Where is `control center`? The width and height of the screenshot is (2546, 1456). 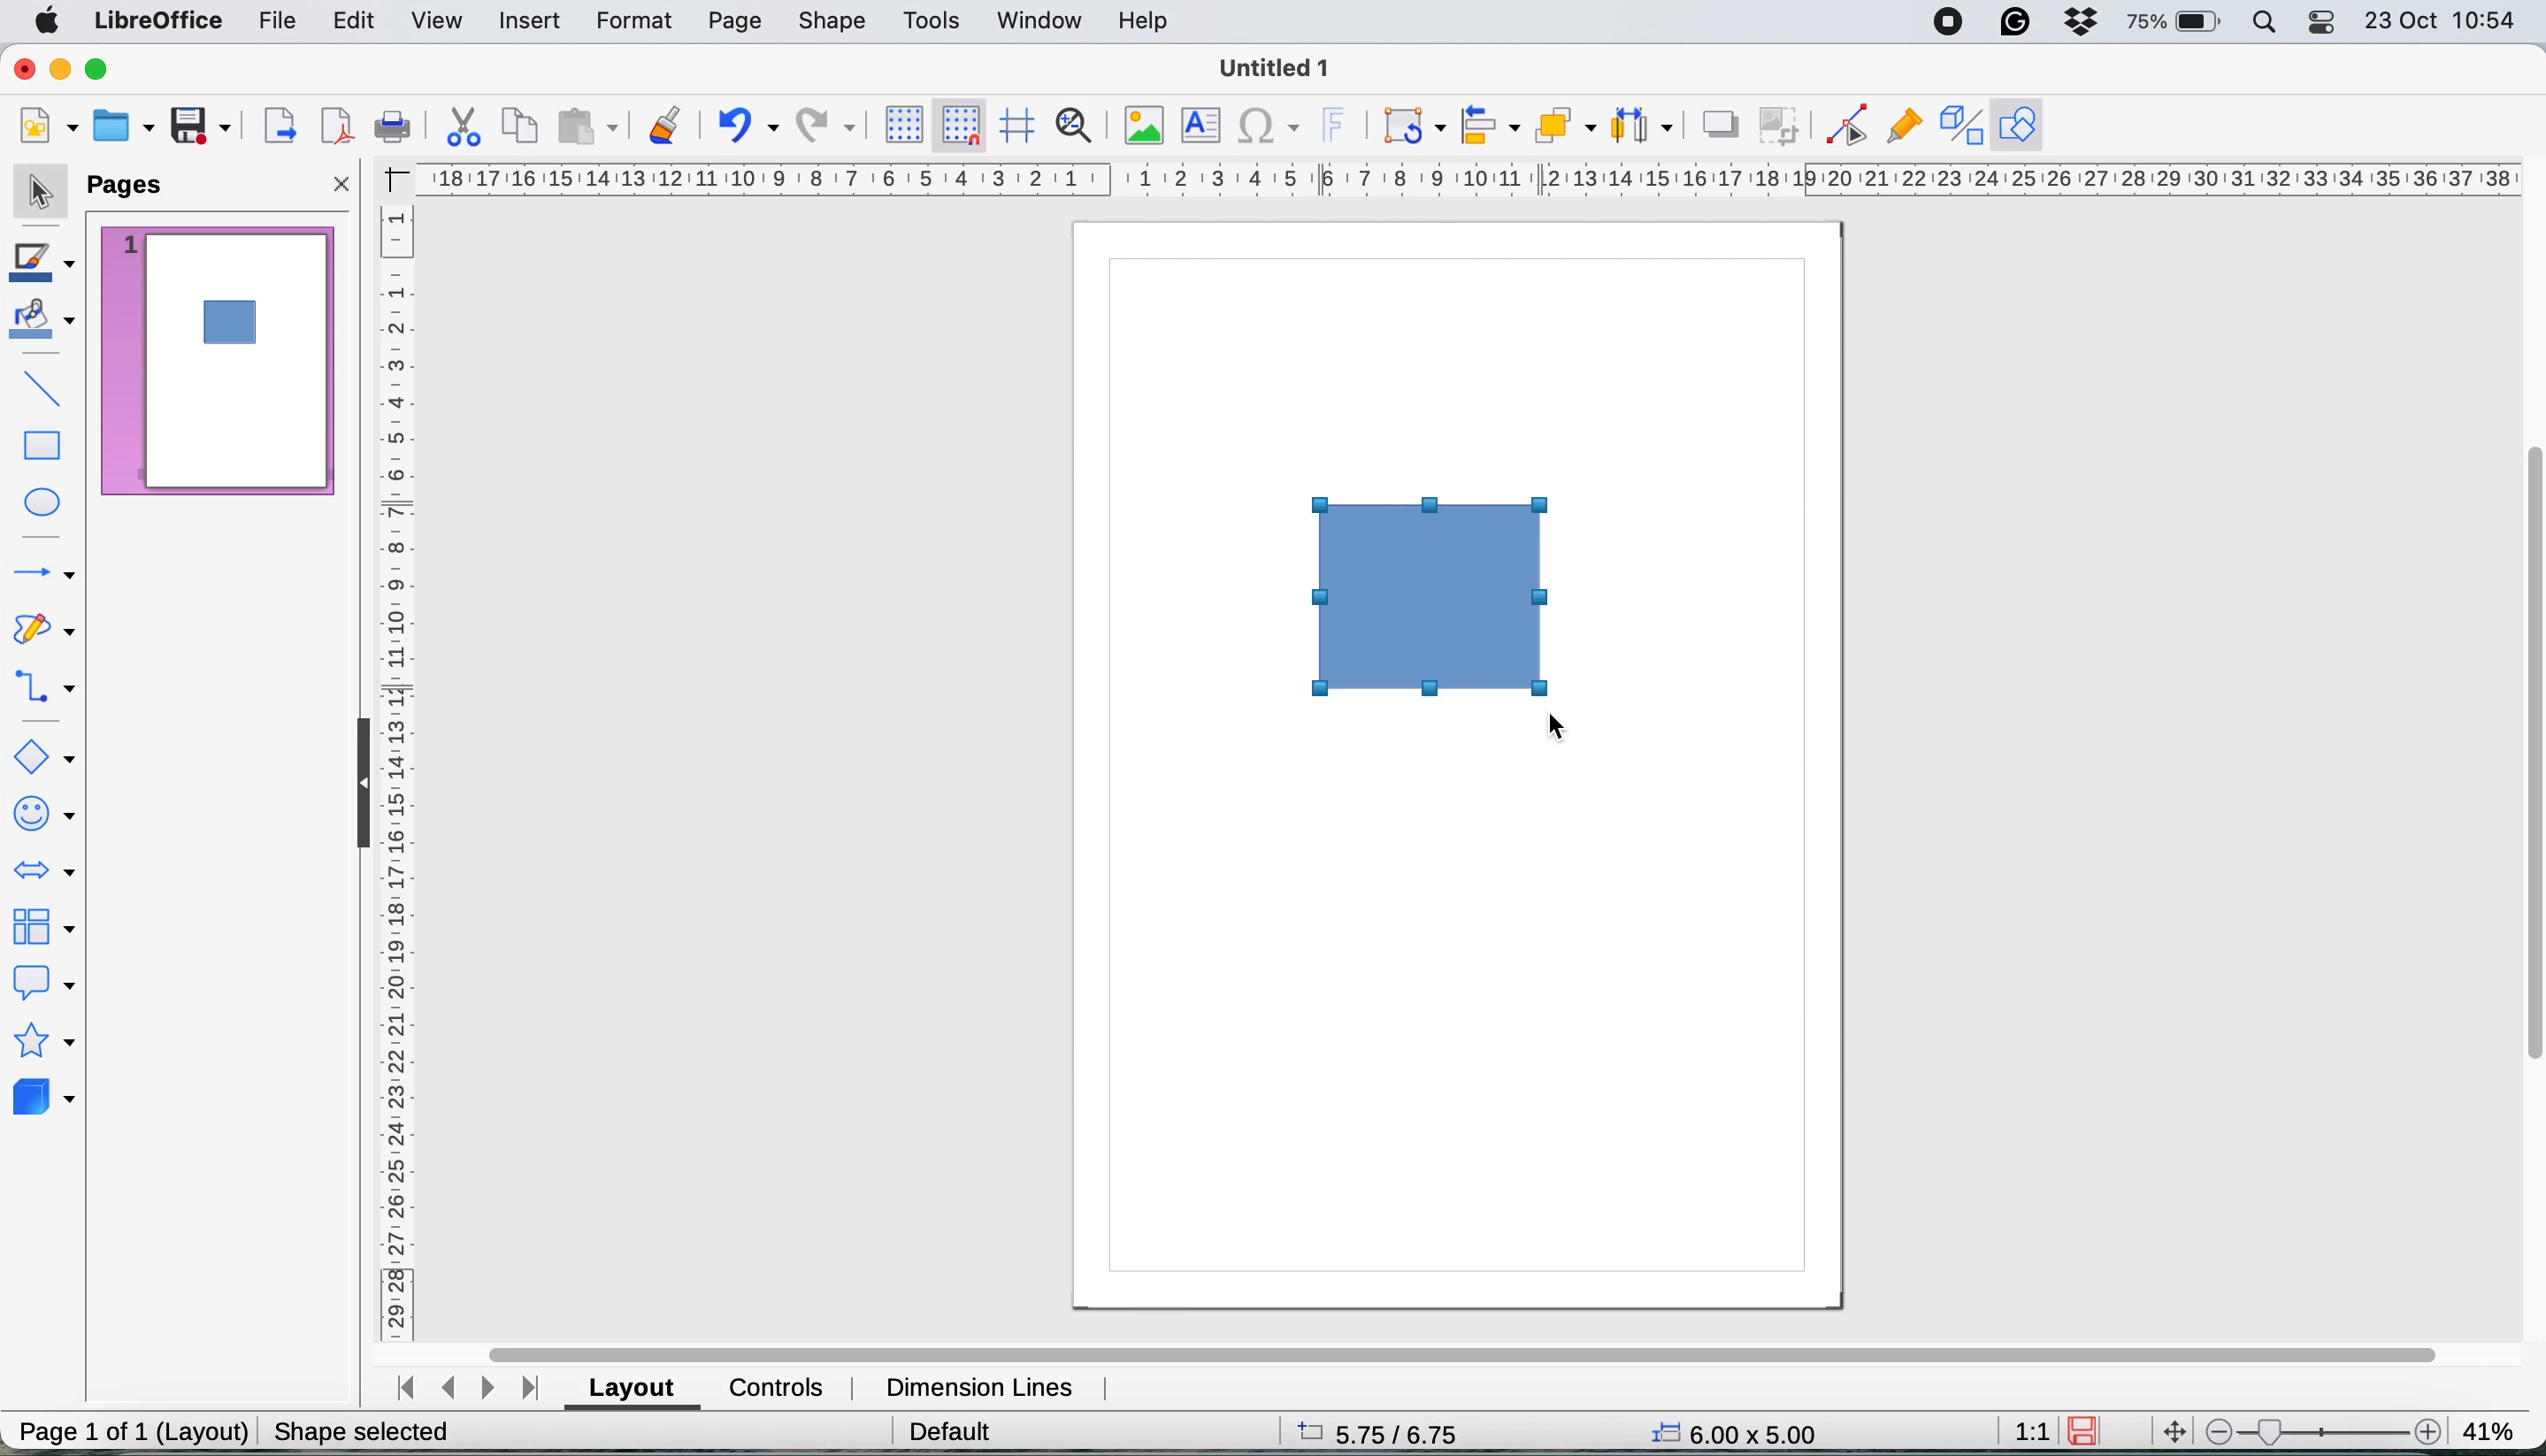
control center is located at coordinates (2324, 21).